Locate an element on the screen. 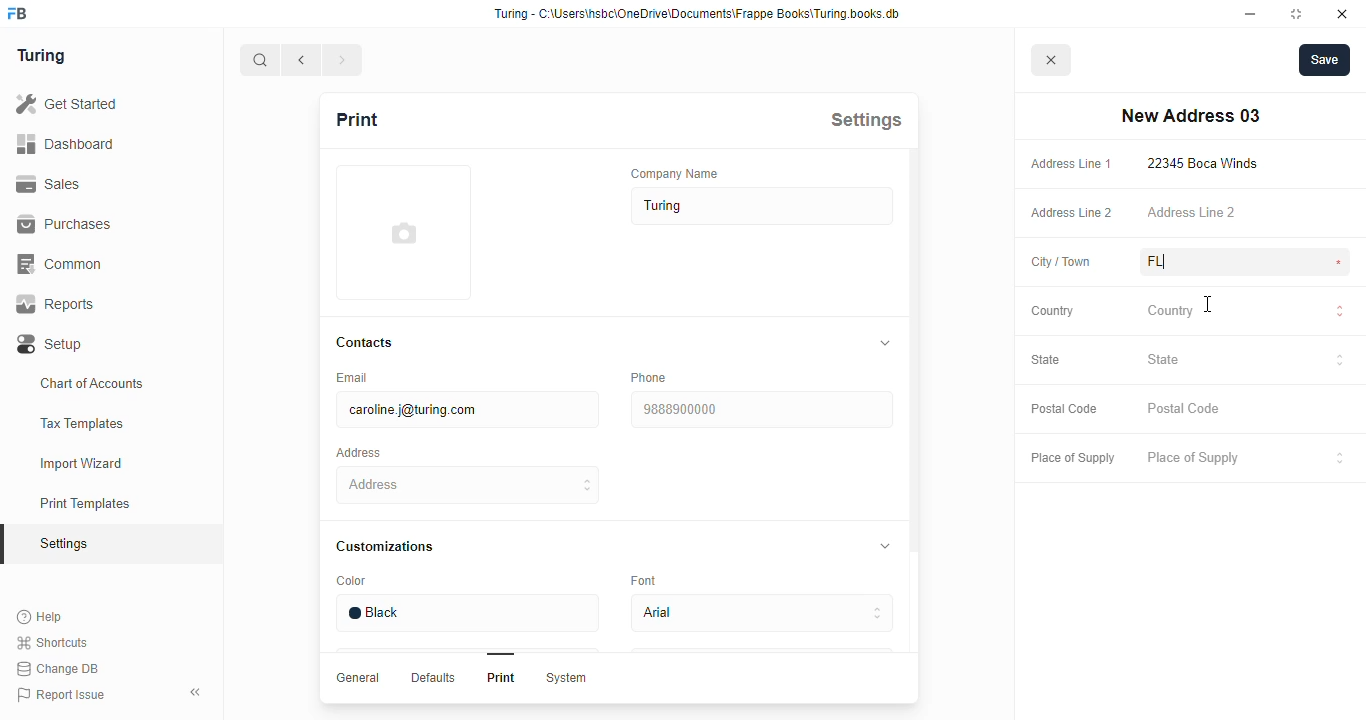 The image size is (1366, 720). report issue is located at coordinates (61, 695).